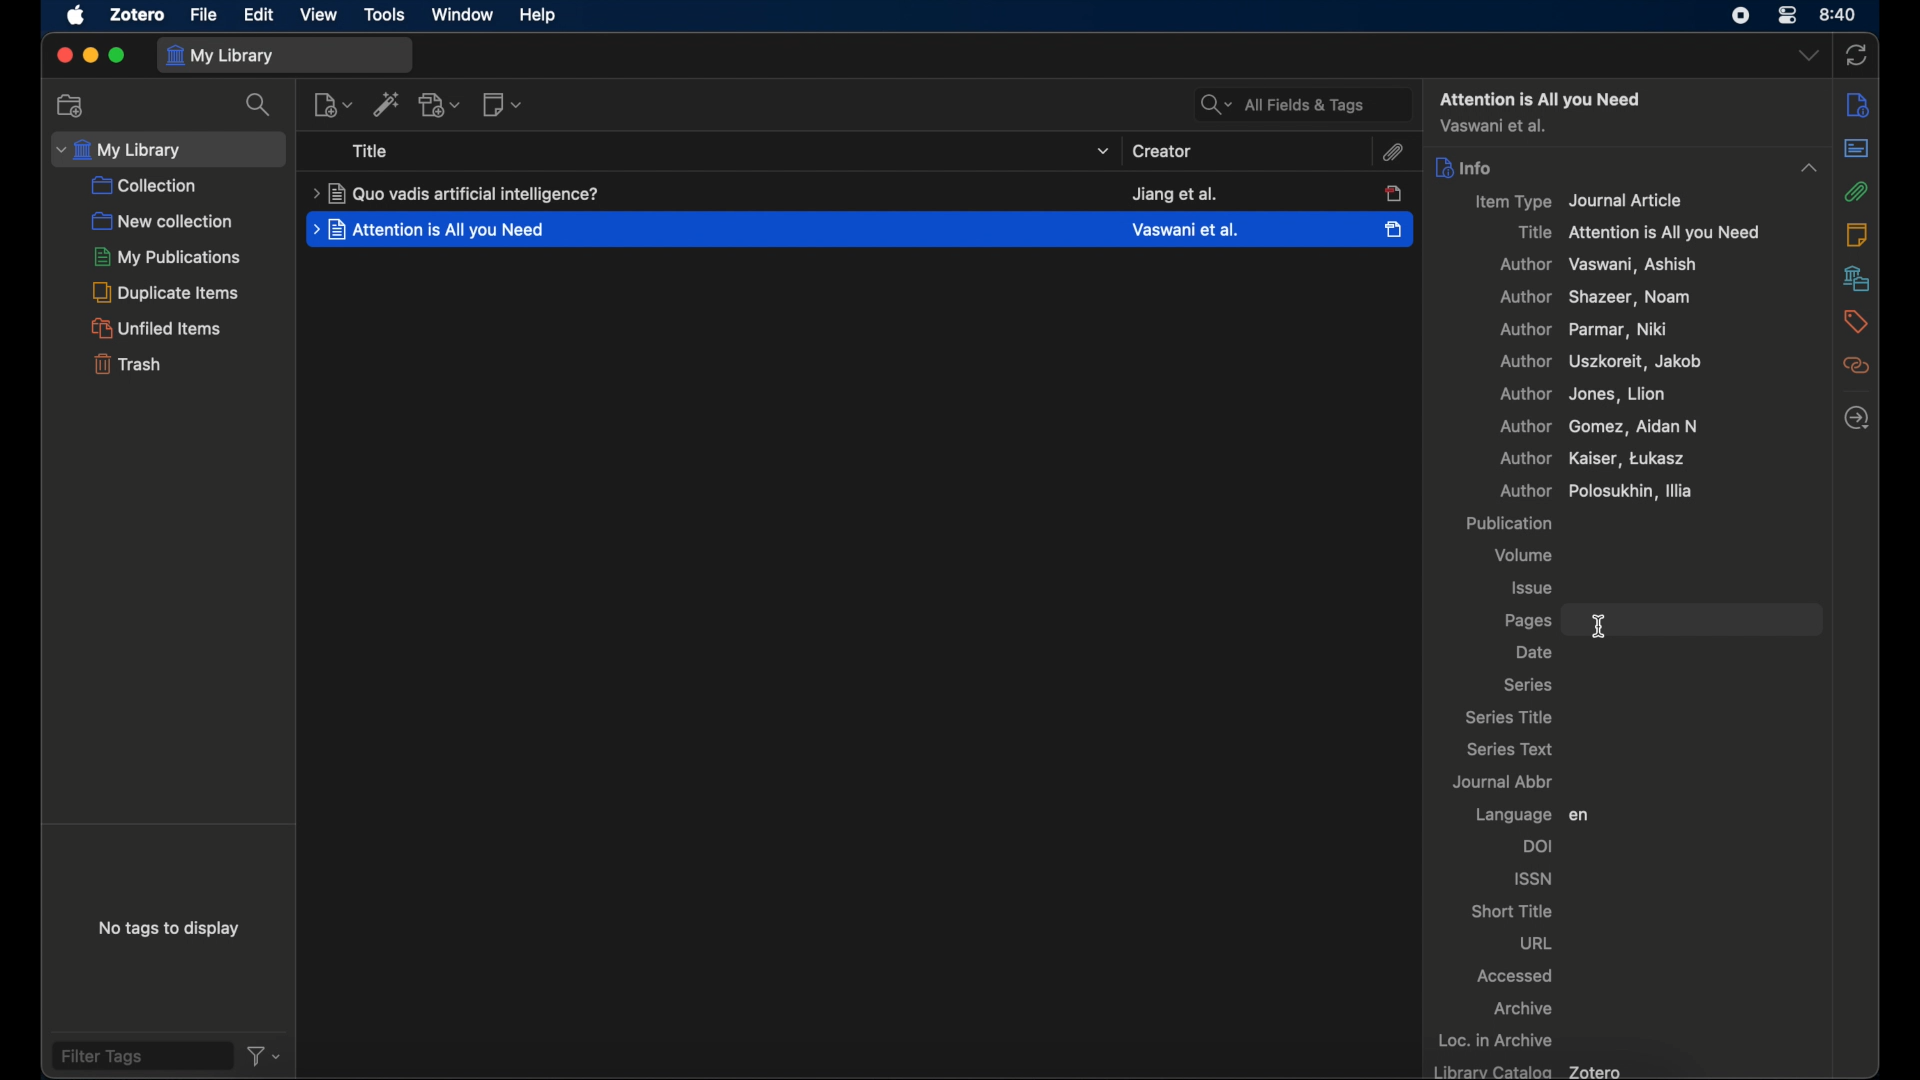 This screenshot has width=1920, height=1080. I want to click on new collection, so click(162, 221).